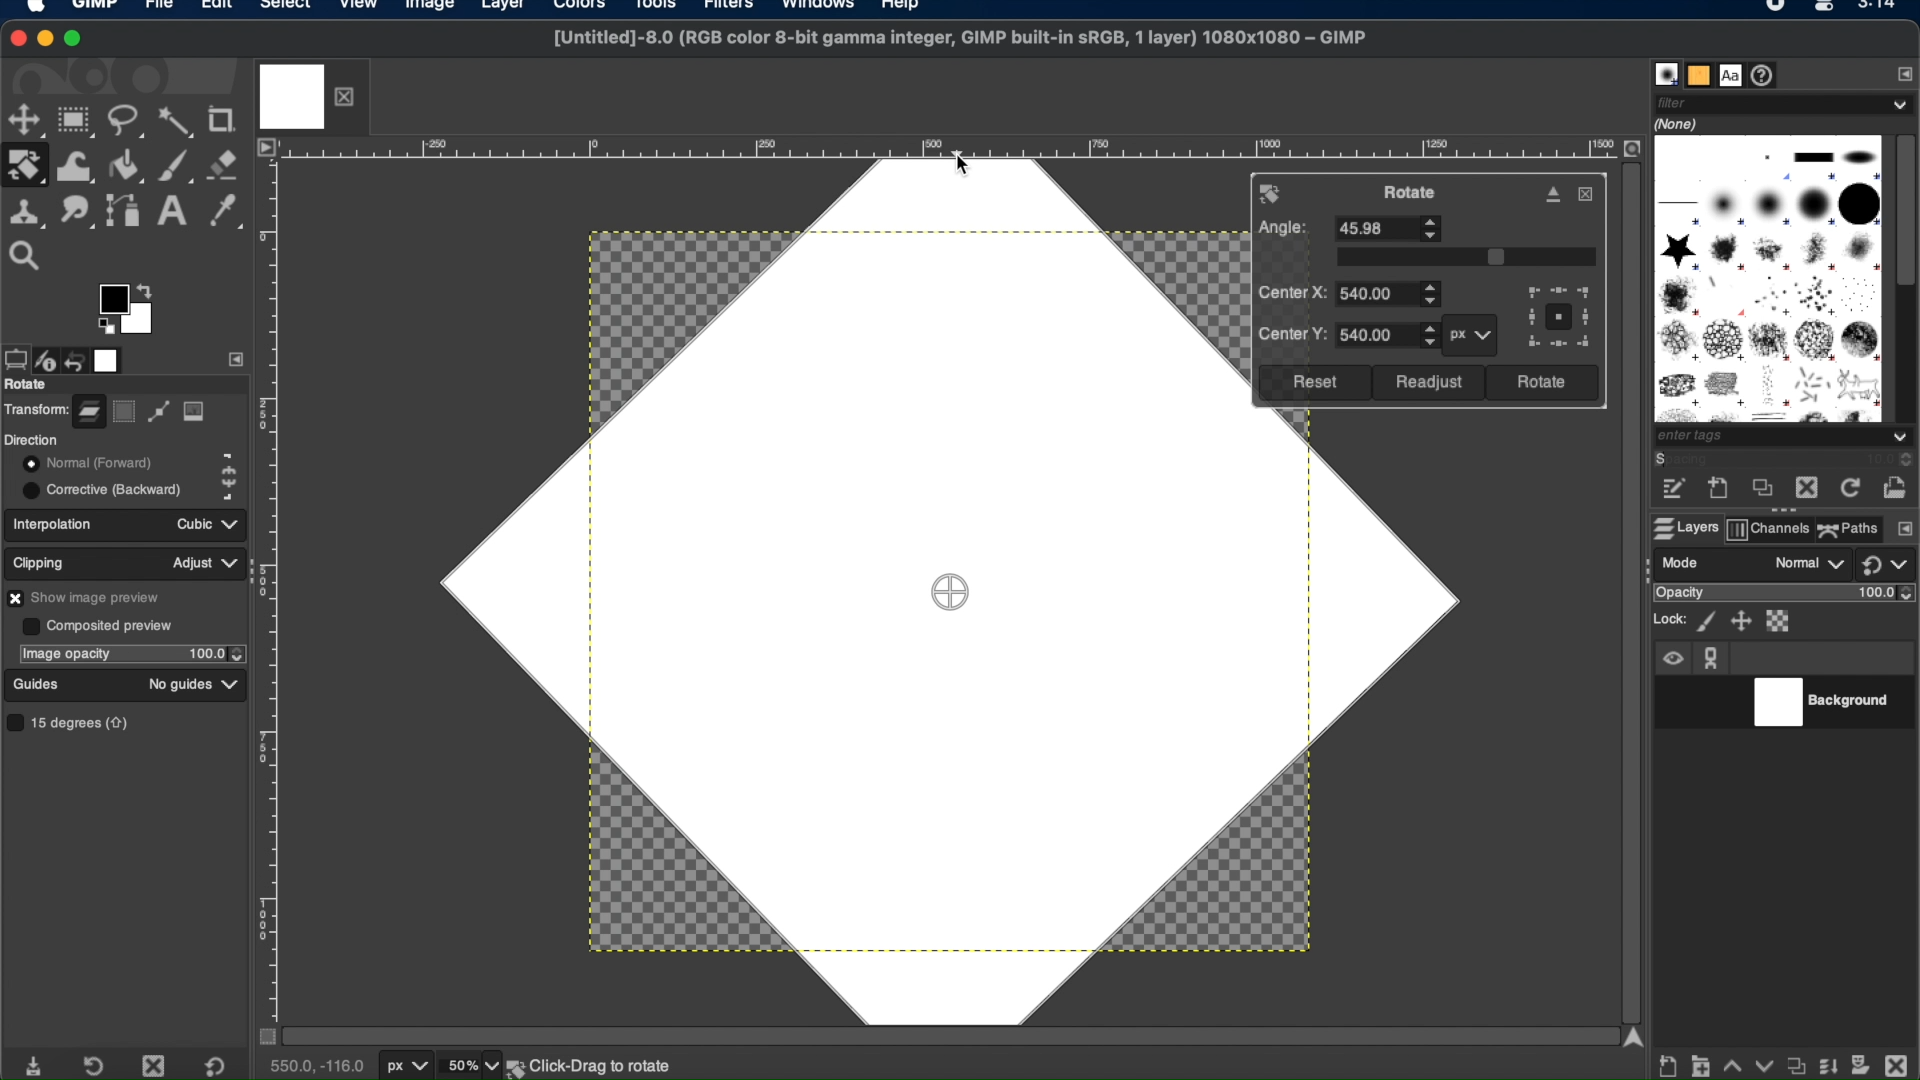 This screenshot has width=1920, height=1080. Describe the element at coordinates (1665, 74) in the screenshot. I see `brushes` at that location.